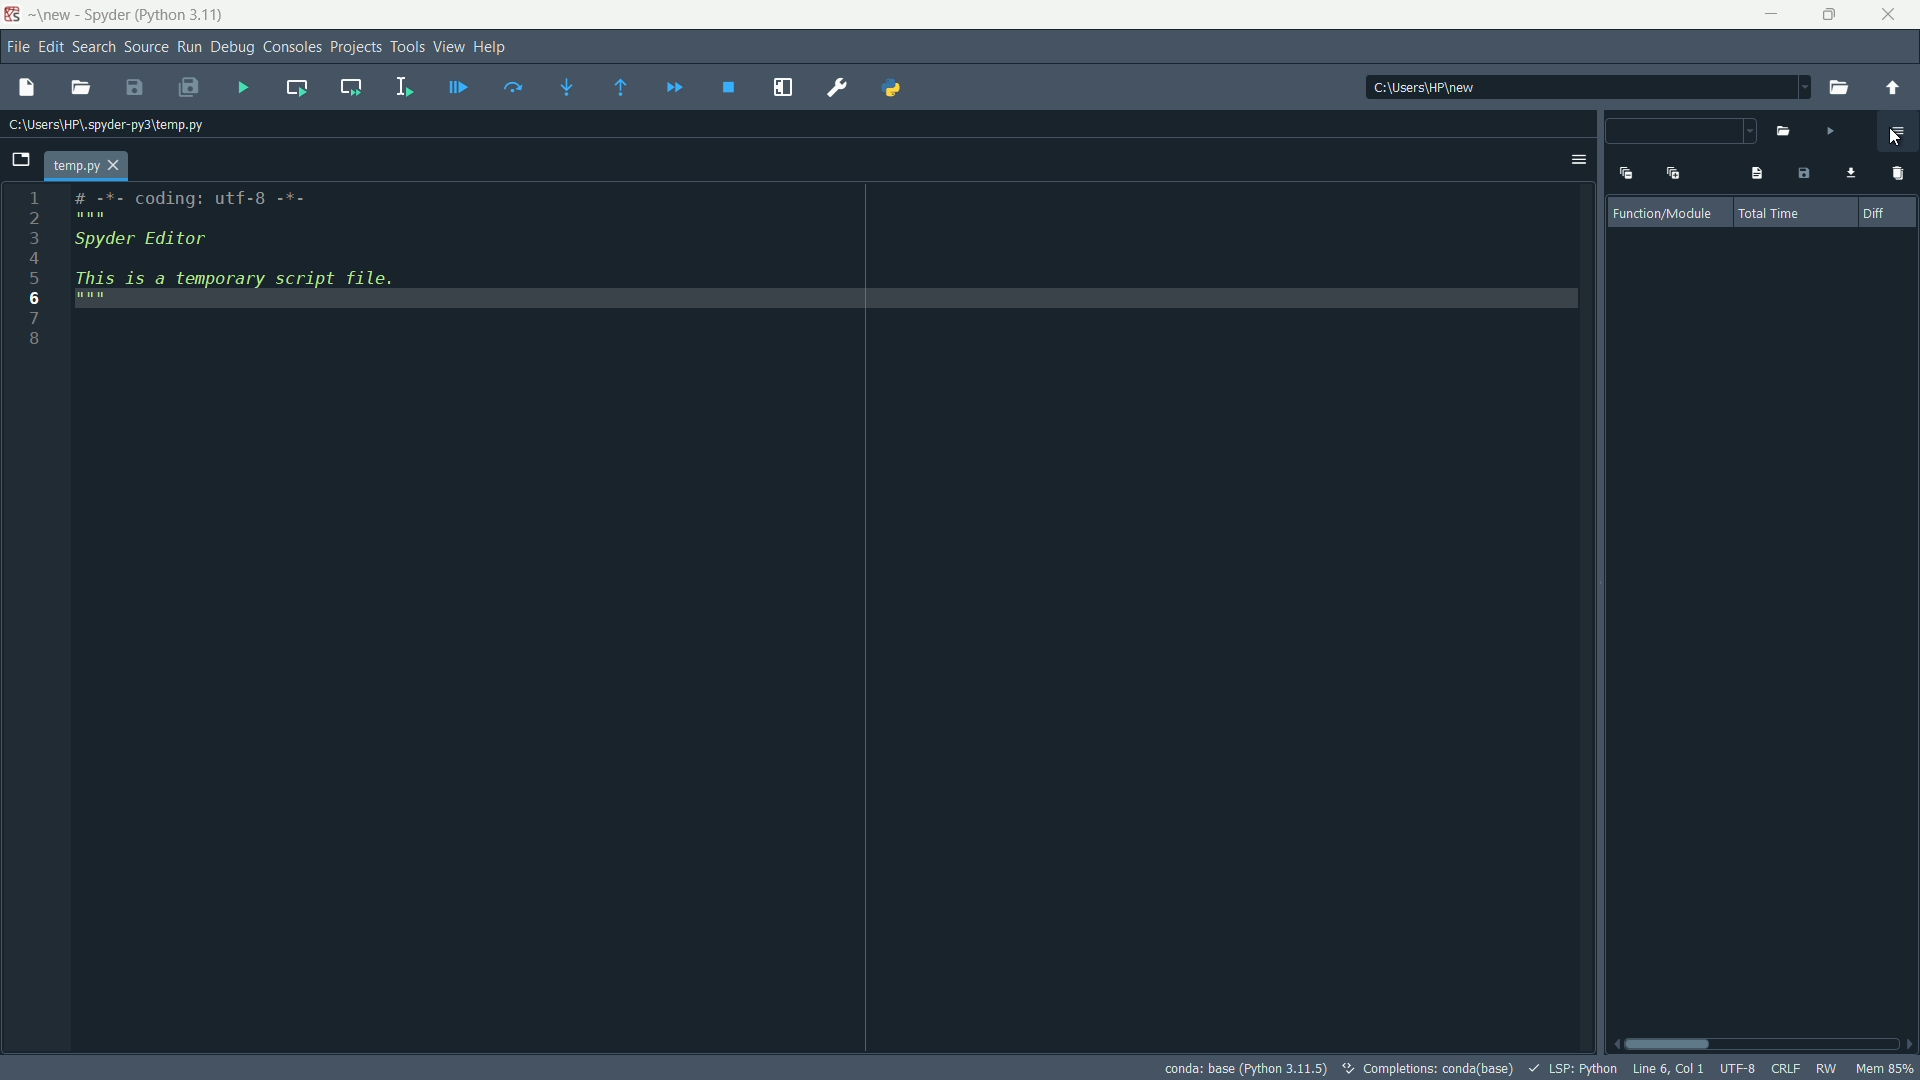 The image size is (1920, 1080). What do you see at coordinates (1667, 214) in the screenshot?
I see `function/module` at bounding box center [1667, 214].